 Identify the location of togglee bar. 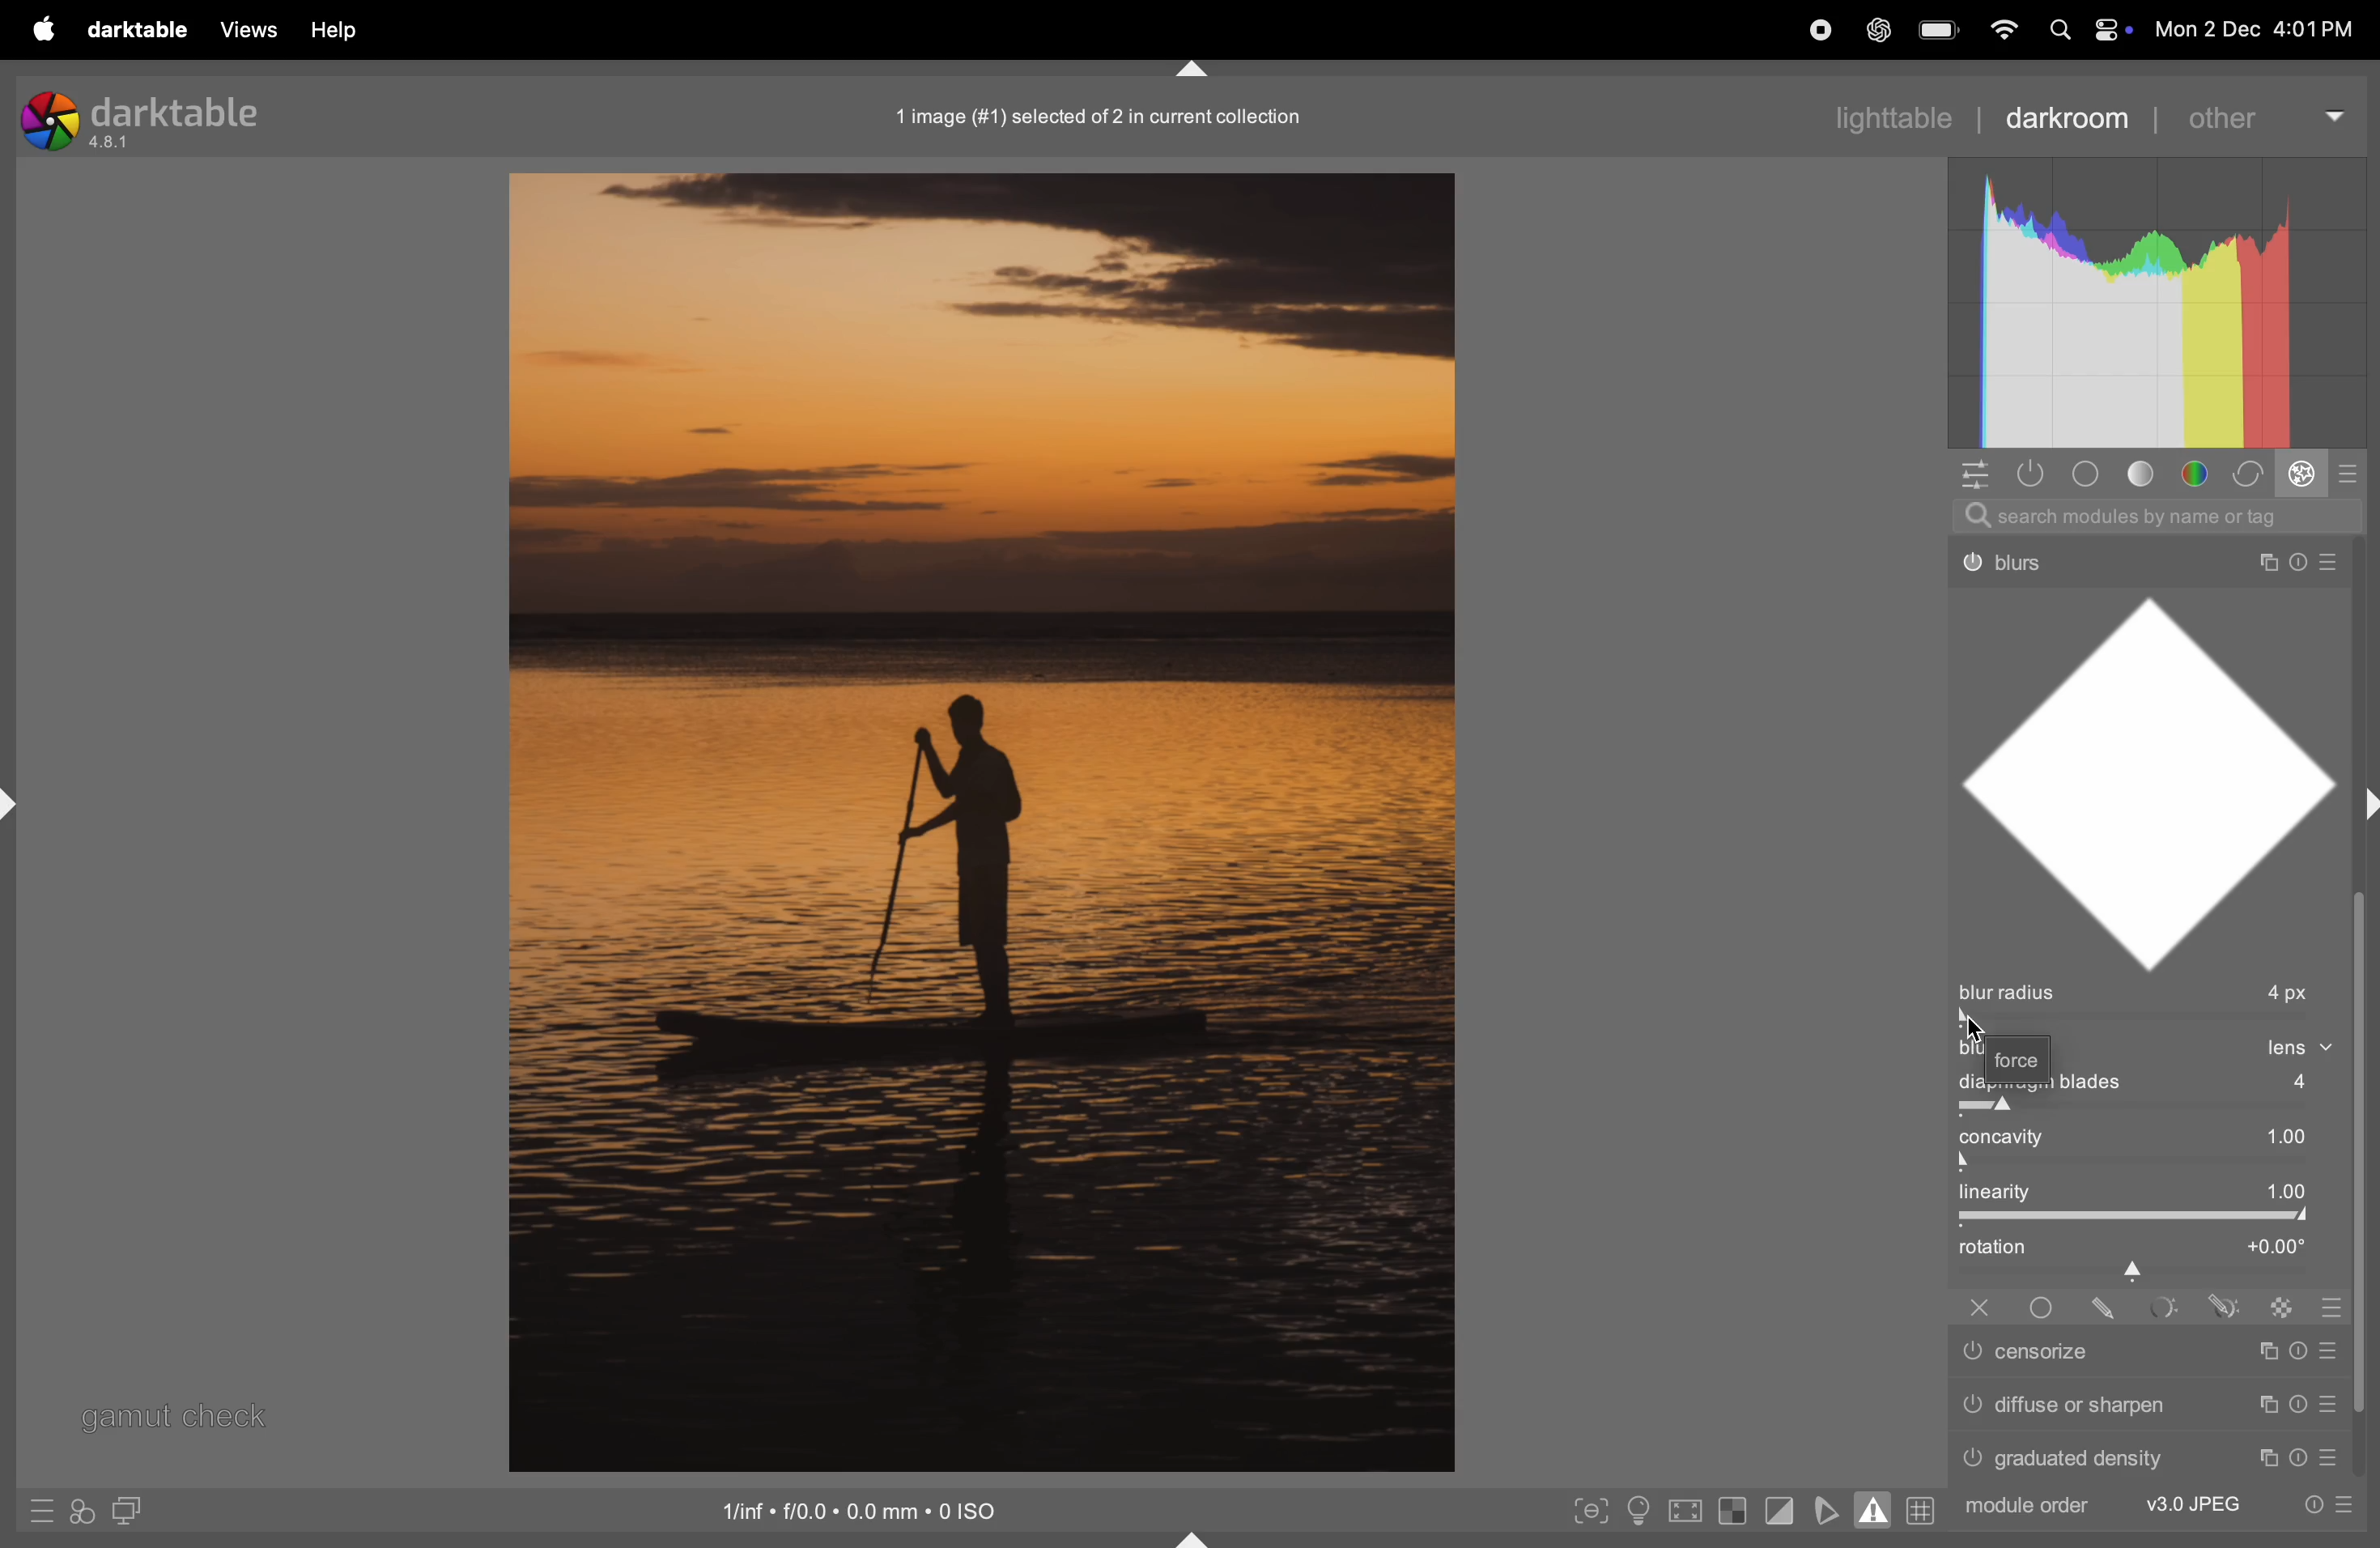
(2141, 1217).